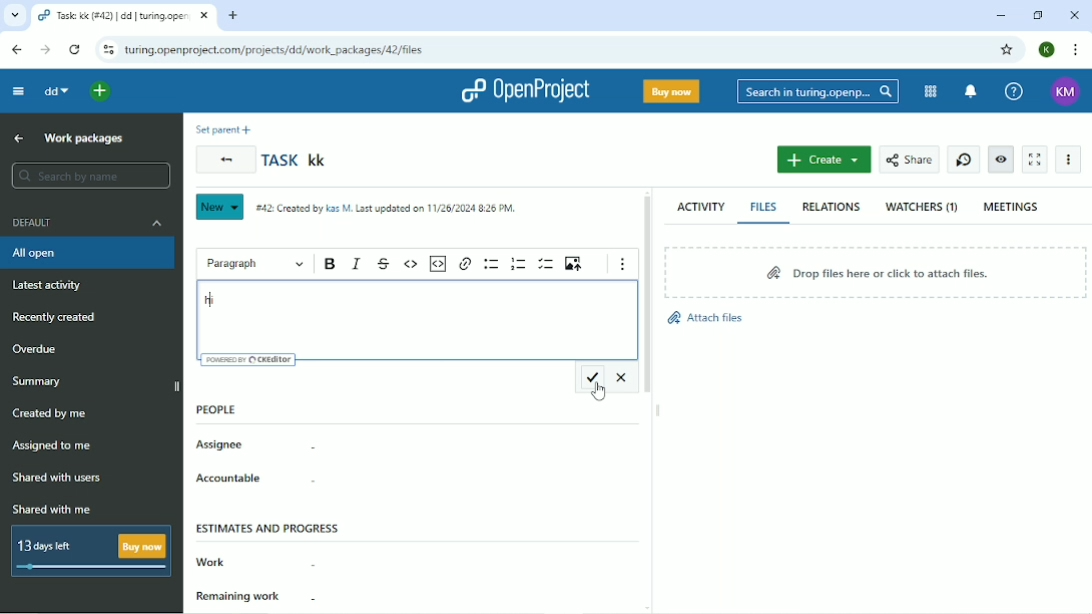 The image size is (1092, 614). I want to click on Share, so click(910, 159).